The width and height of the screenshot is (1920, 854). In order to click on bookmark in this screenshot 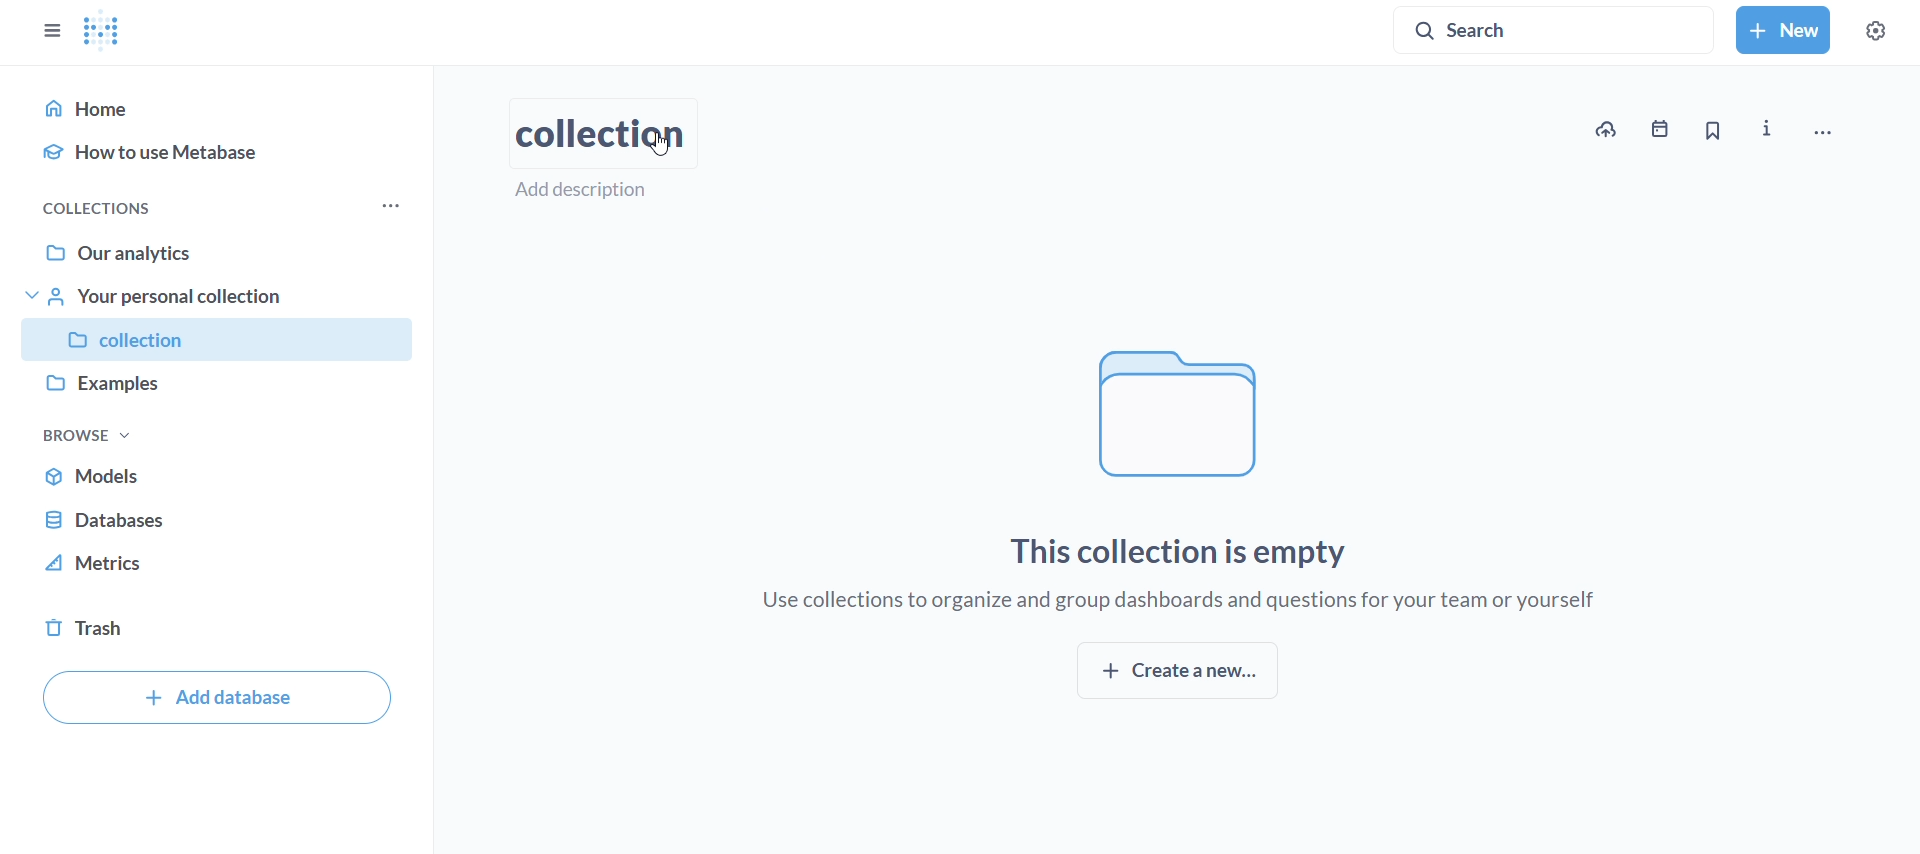, I will do `click(1713, 132)`.